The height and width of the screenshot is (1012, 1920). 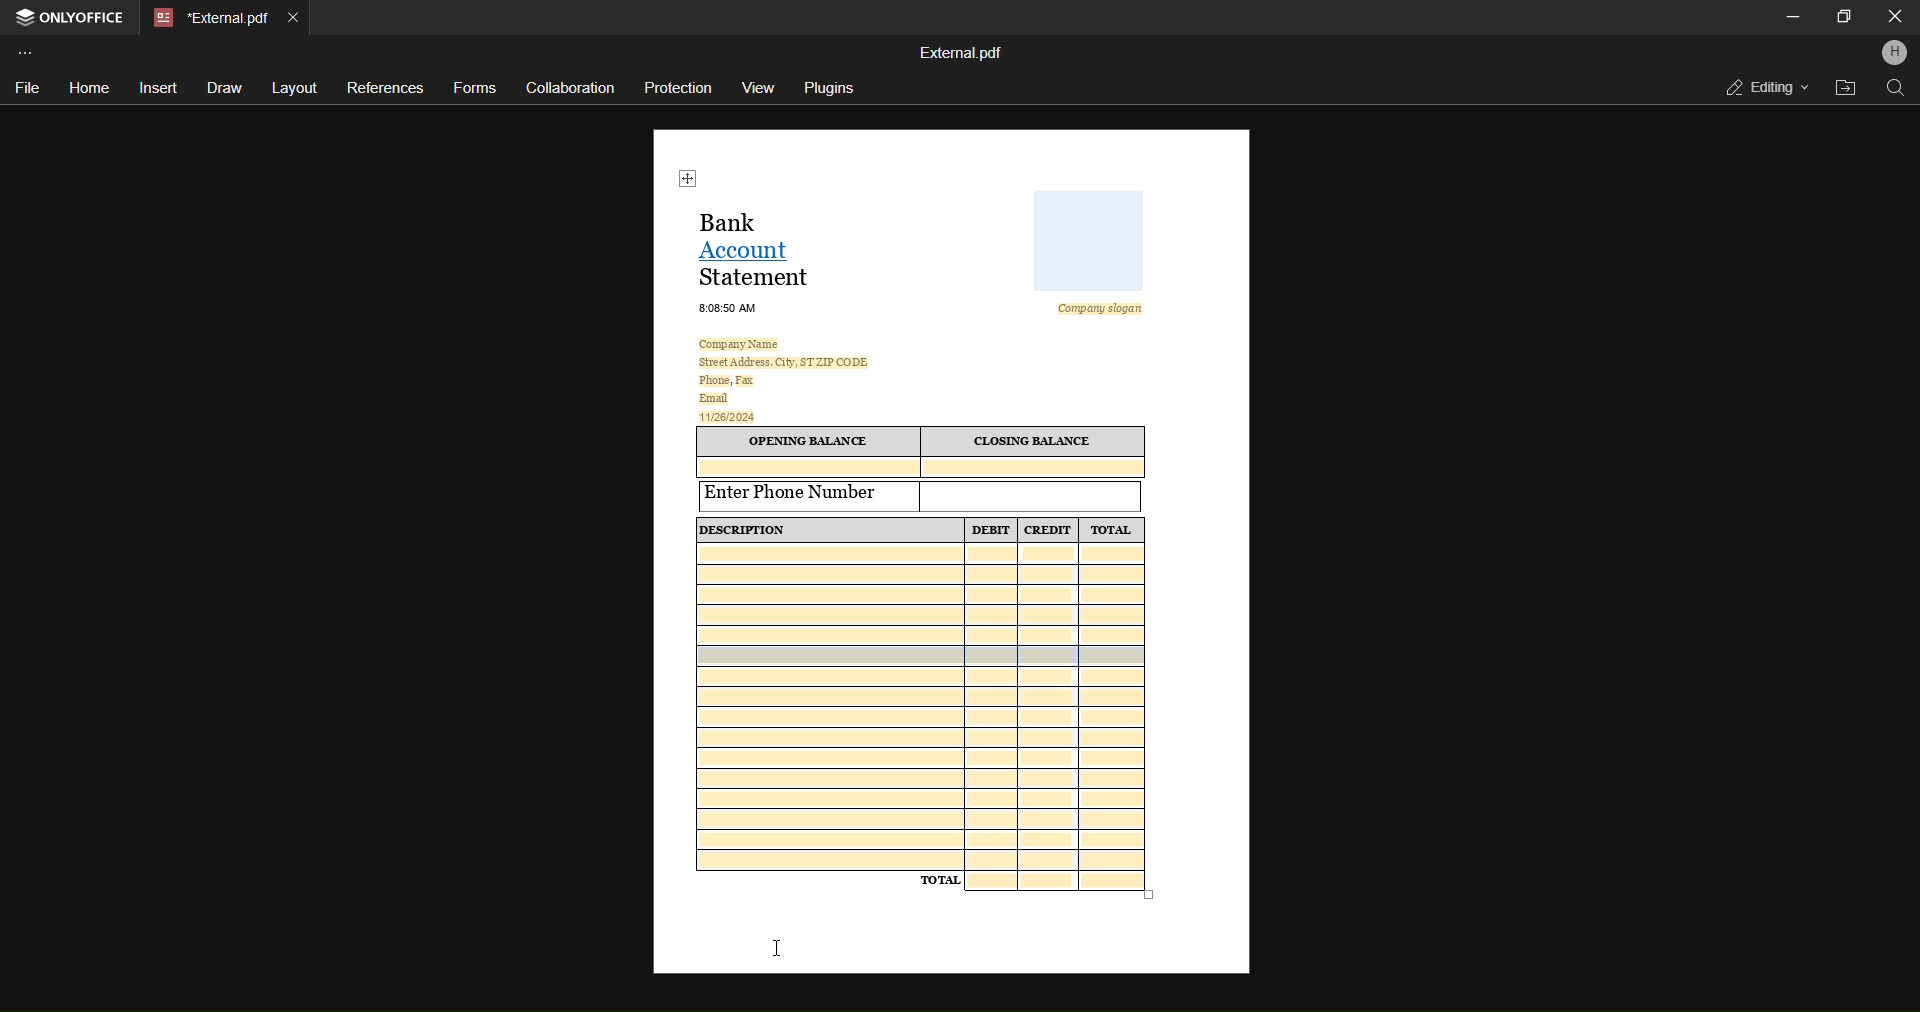 What do you see at coordinates (473, 91) in the screenshot?
I see `forms` at bounding box center [473, 91].